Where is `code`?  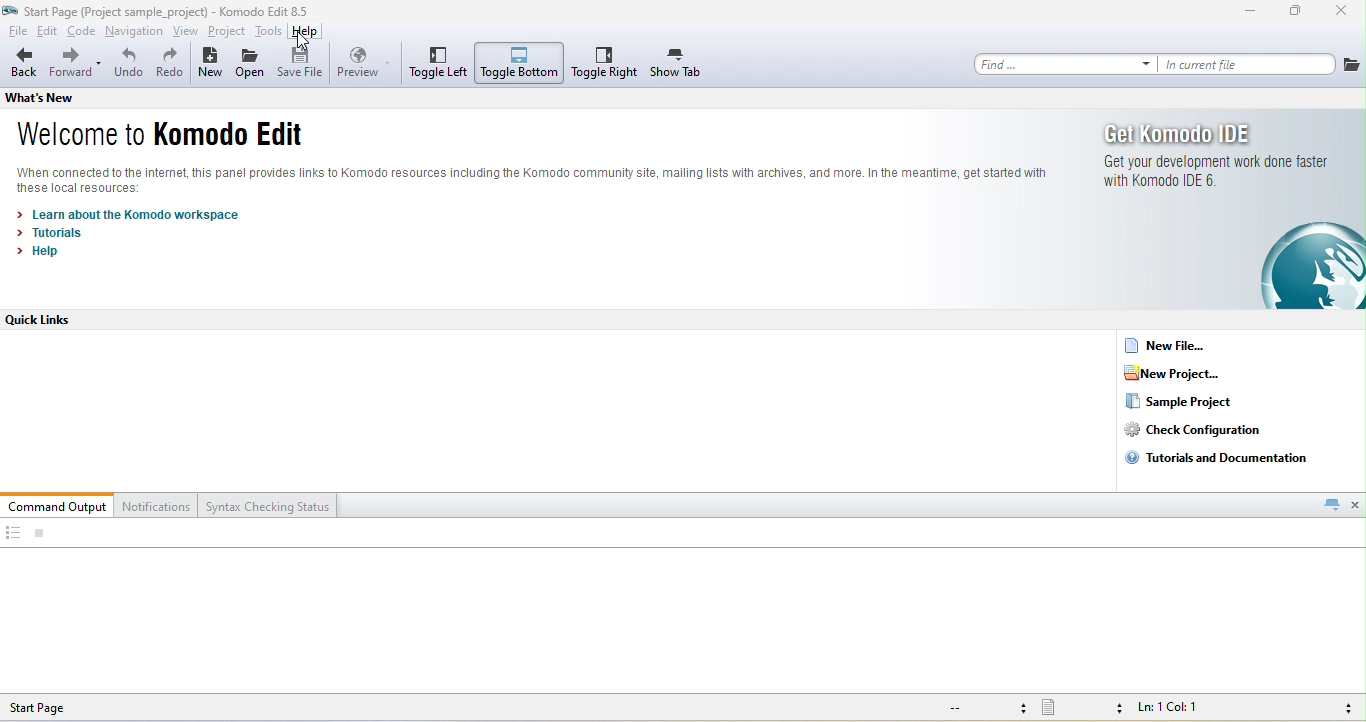
code is located at coordinates (82, 33).